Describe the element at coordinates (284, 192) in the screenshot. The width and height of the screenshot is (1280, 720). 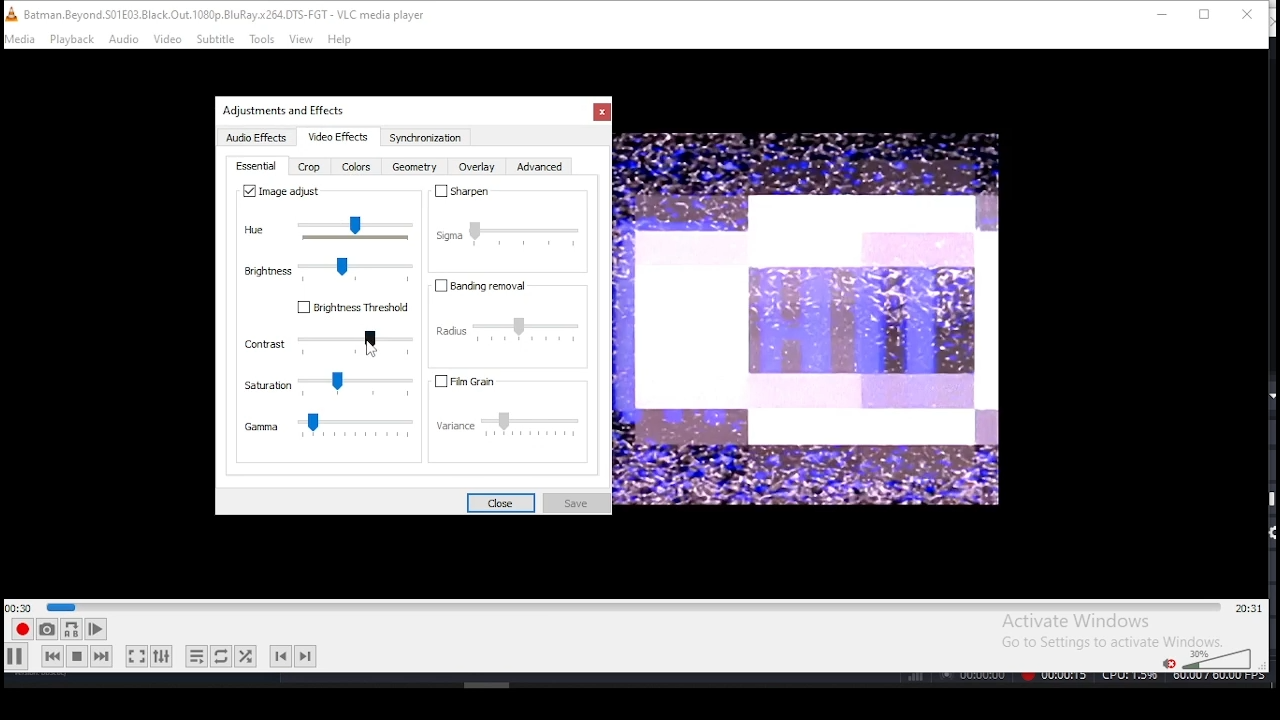
I see `image adjust on/off` at that location.